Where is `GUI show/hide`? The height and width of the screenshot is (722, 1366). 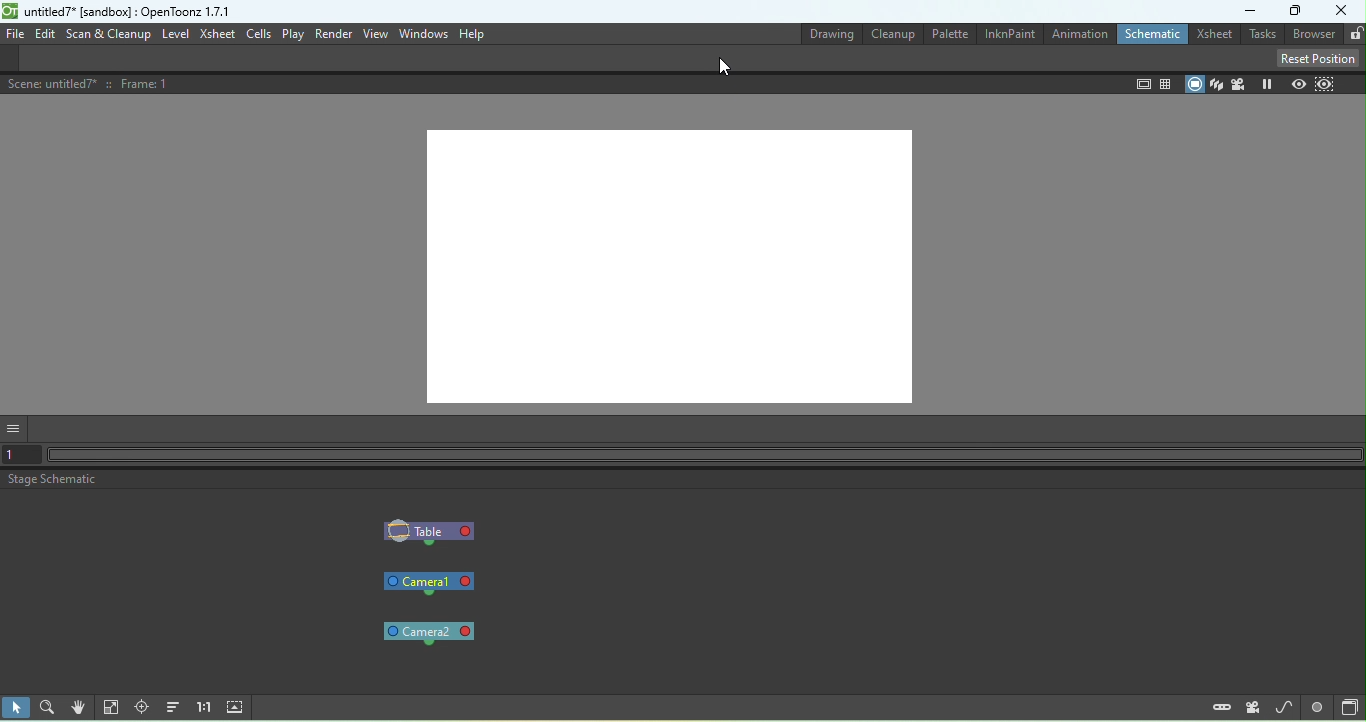 GUI show/hide is located at coordinates (16, 428).